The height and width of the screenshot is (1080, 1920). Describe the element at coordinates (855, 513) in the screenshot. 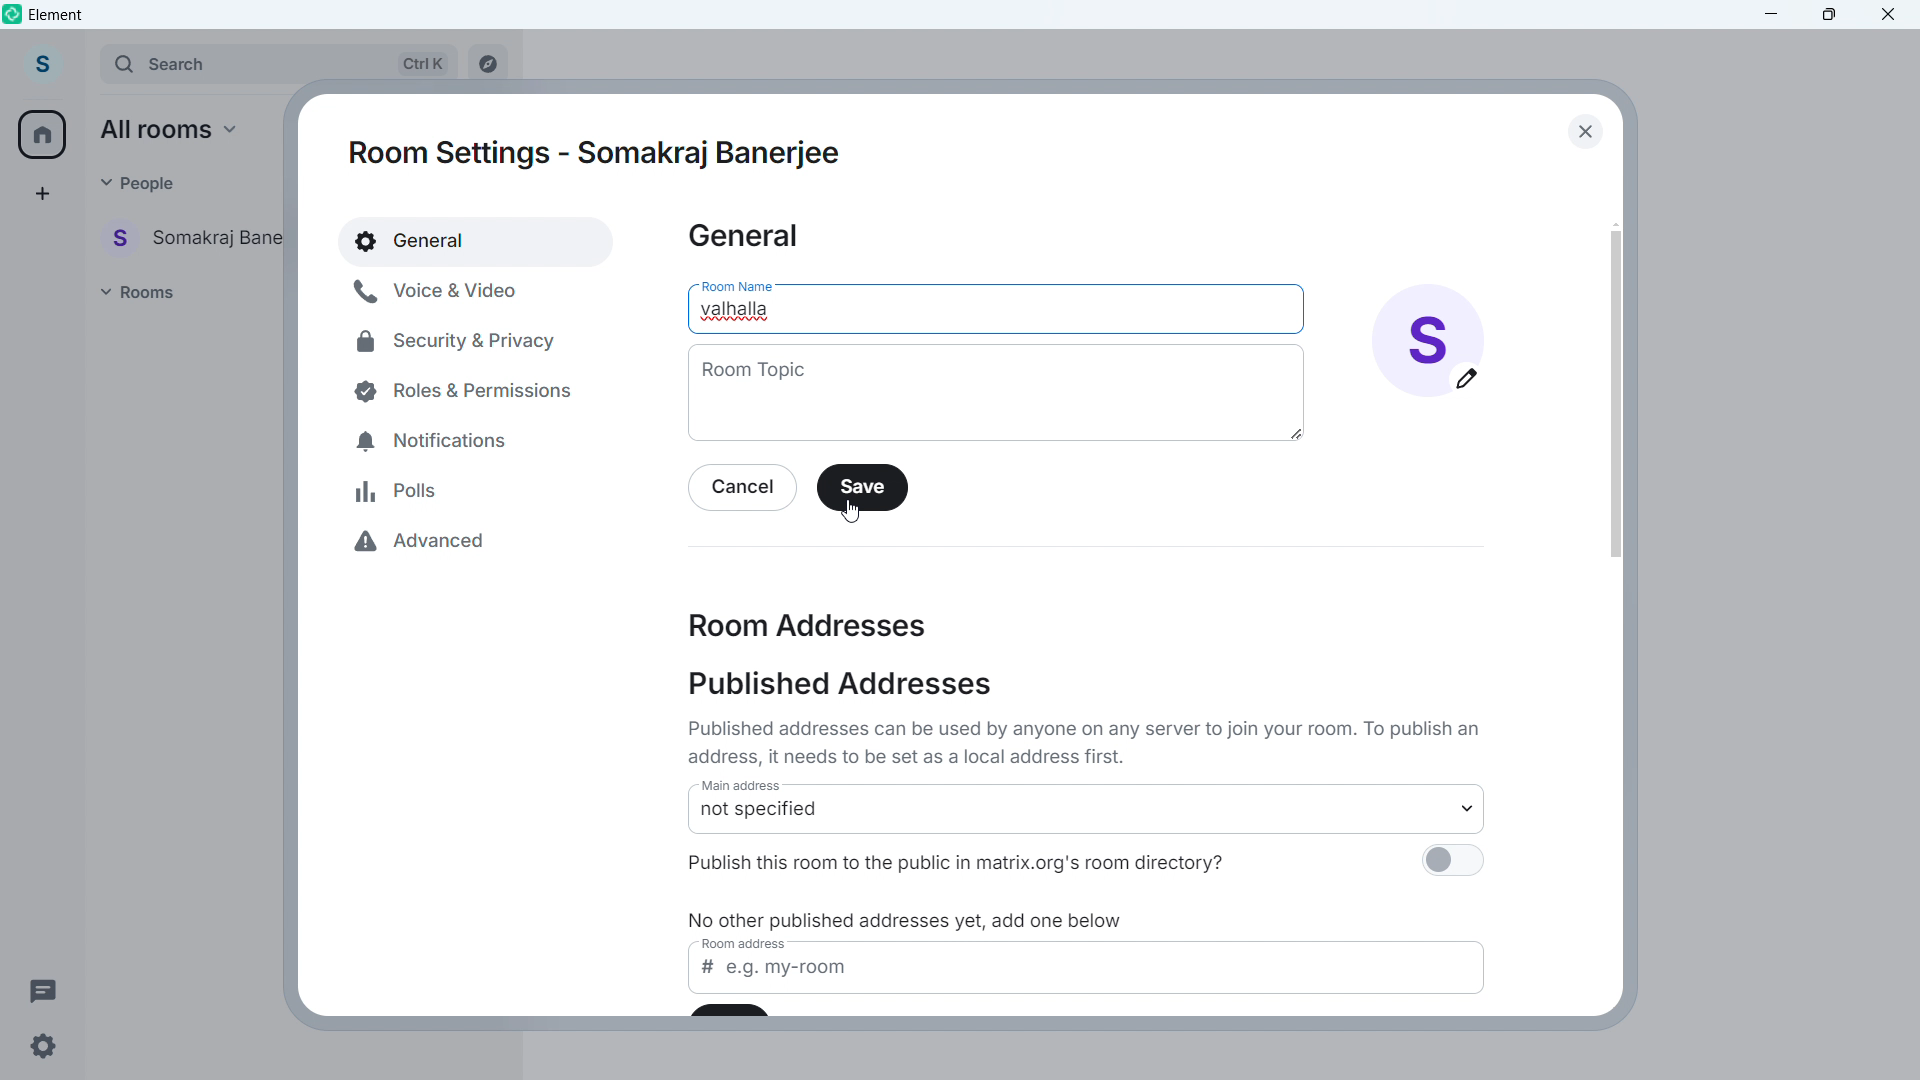

I see `cursor movement` at that location.